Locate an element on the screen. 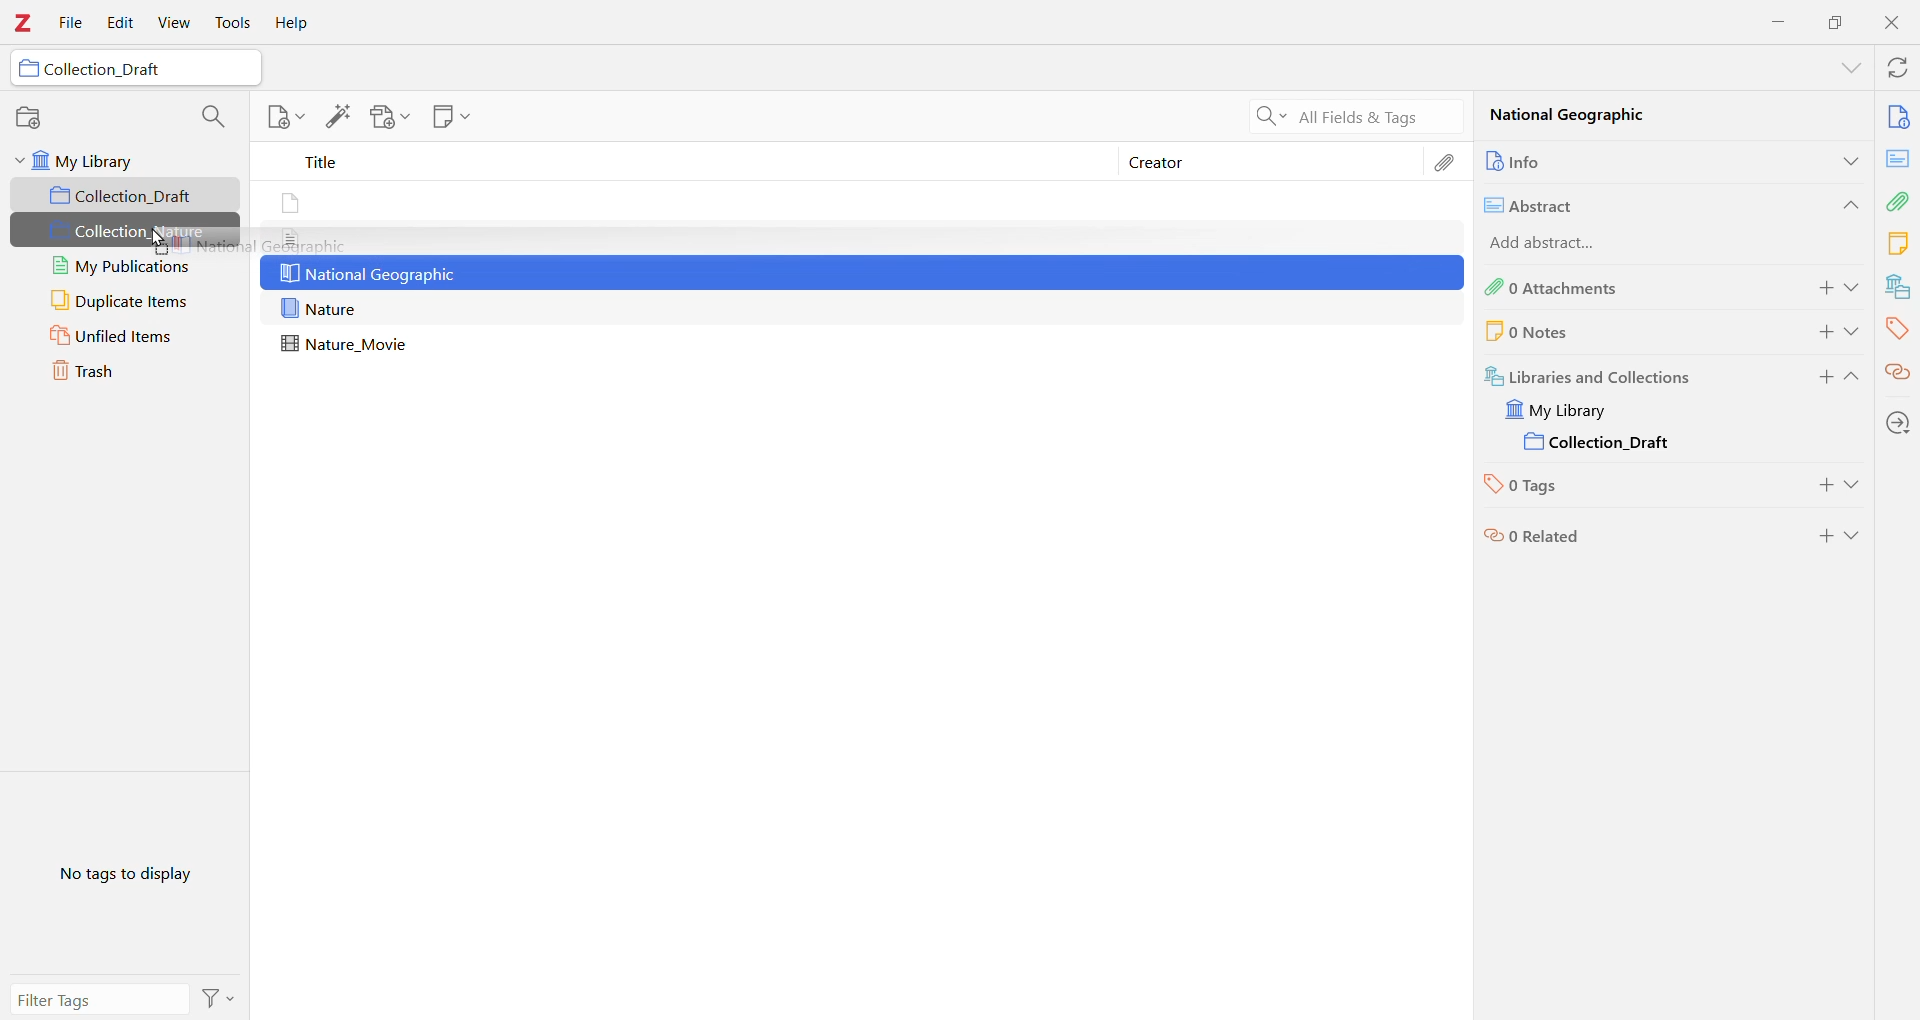  Abstract is located at coordinates (1638, 203).